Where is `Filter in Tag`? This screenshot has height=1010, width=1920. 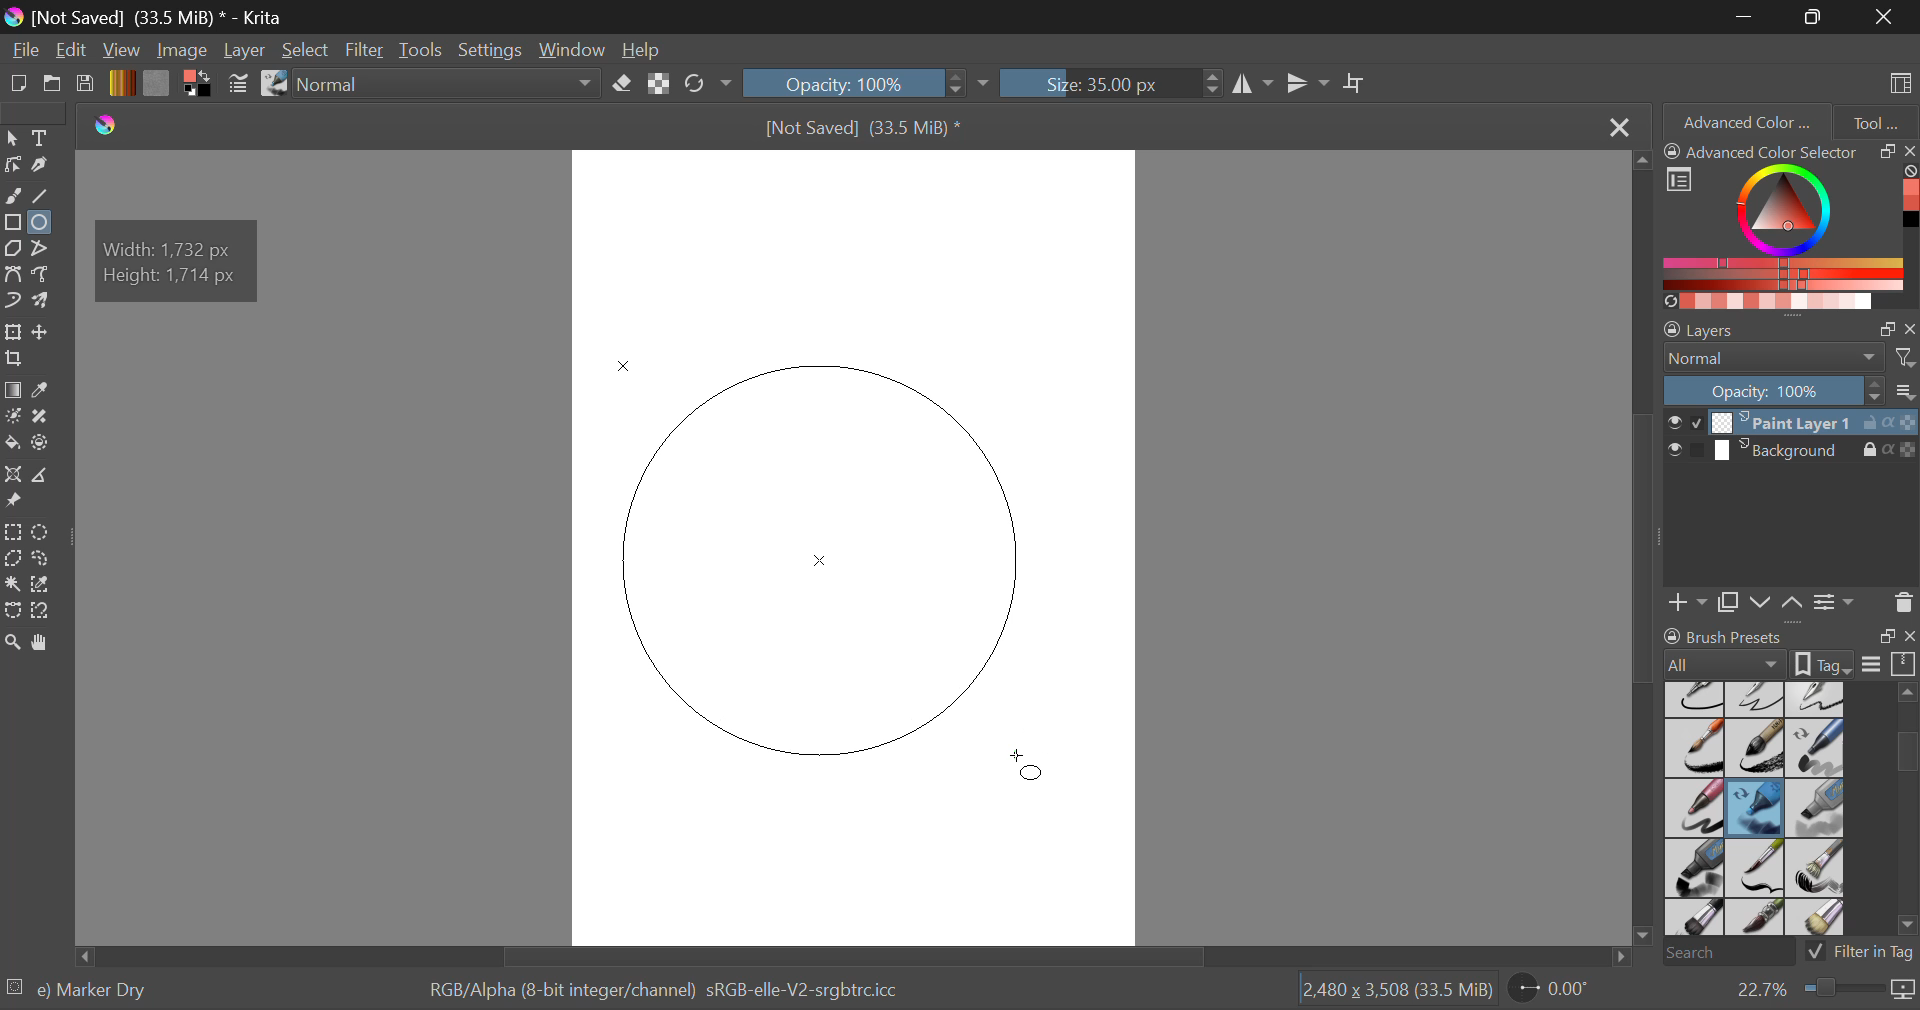
Filter in Tag is located at coordinates (1861, 950).